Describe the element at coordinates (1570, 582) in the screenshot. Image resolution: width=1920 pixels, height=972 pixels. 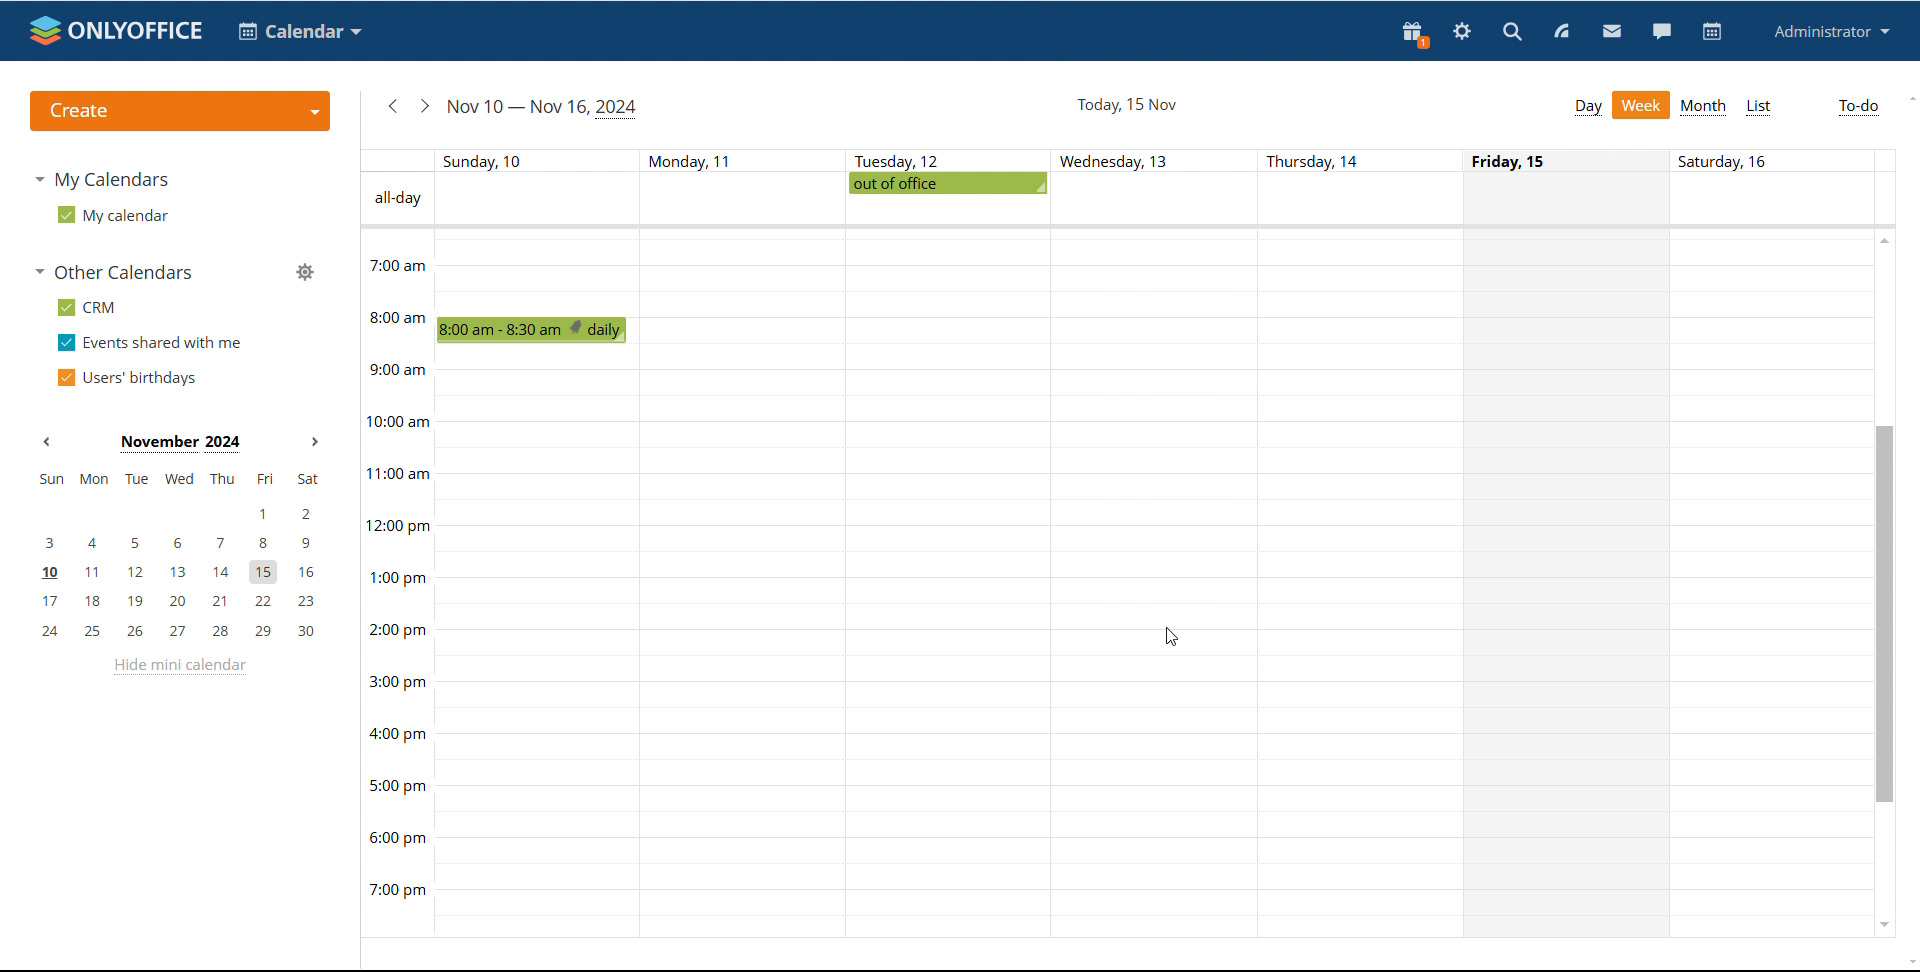
I see `schedule for individual day` at that location.